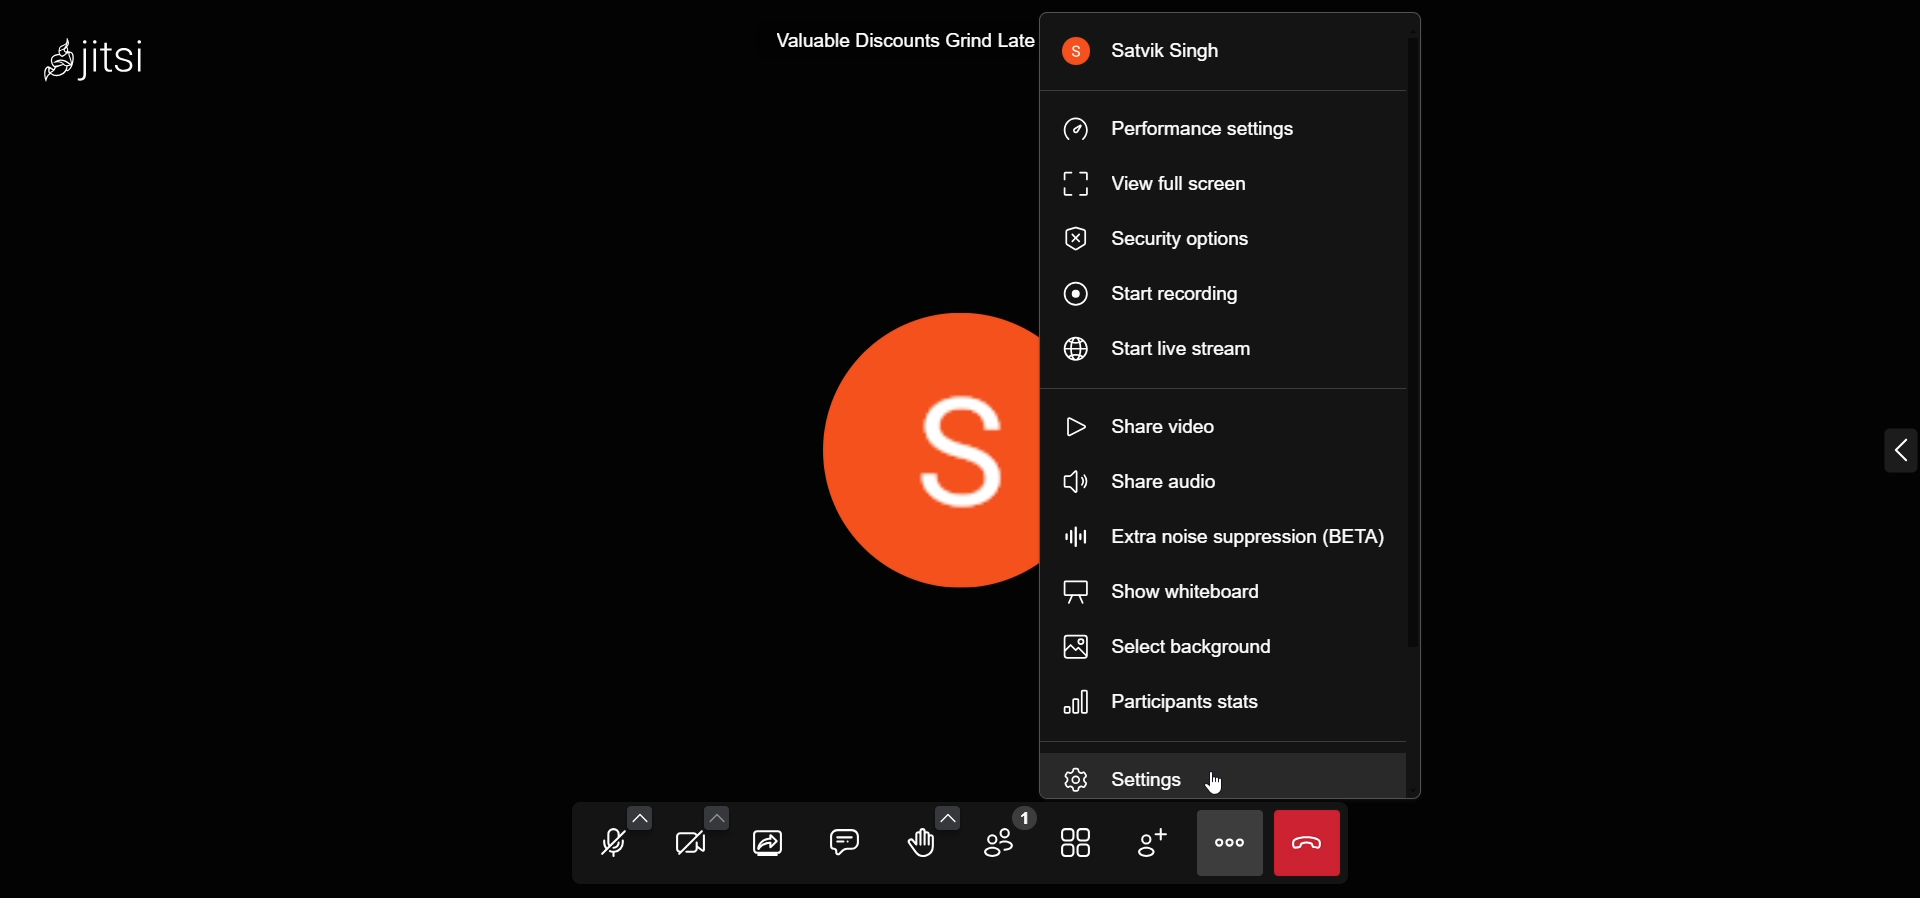 Image resolution: width=1920 pixels, height=898 pixels. What do you see at coordinates (1225, 536) in the screenshot?
I see `extra noise supression (BETA)` at bounding box center [1225, 536].